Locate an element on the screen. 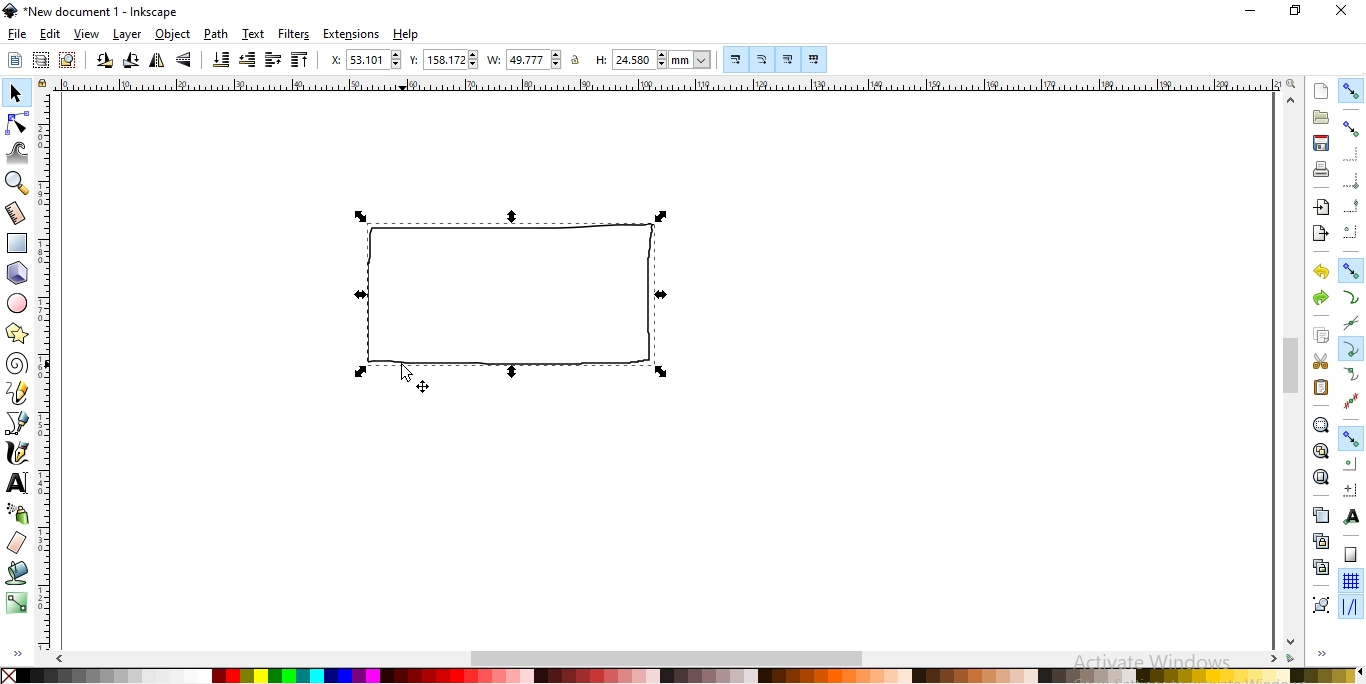  spray objects by sculpting or painting is located at coordinates (17, 513).